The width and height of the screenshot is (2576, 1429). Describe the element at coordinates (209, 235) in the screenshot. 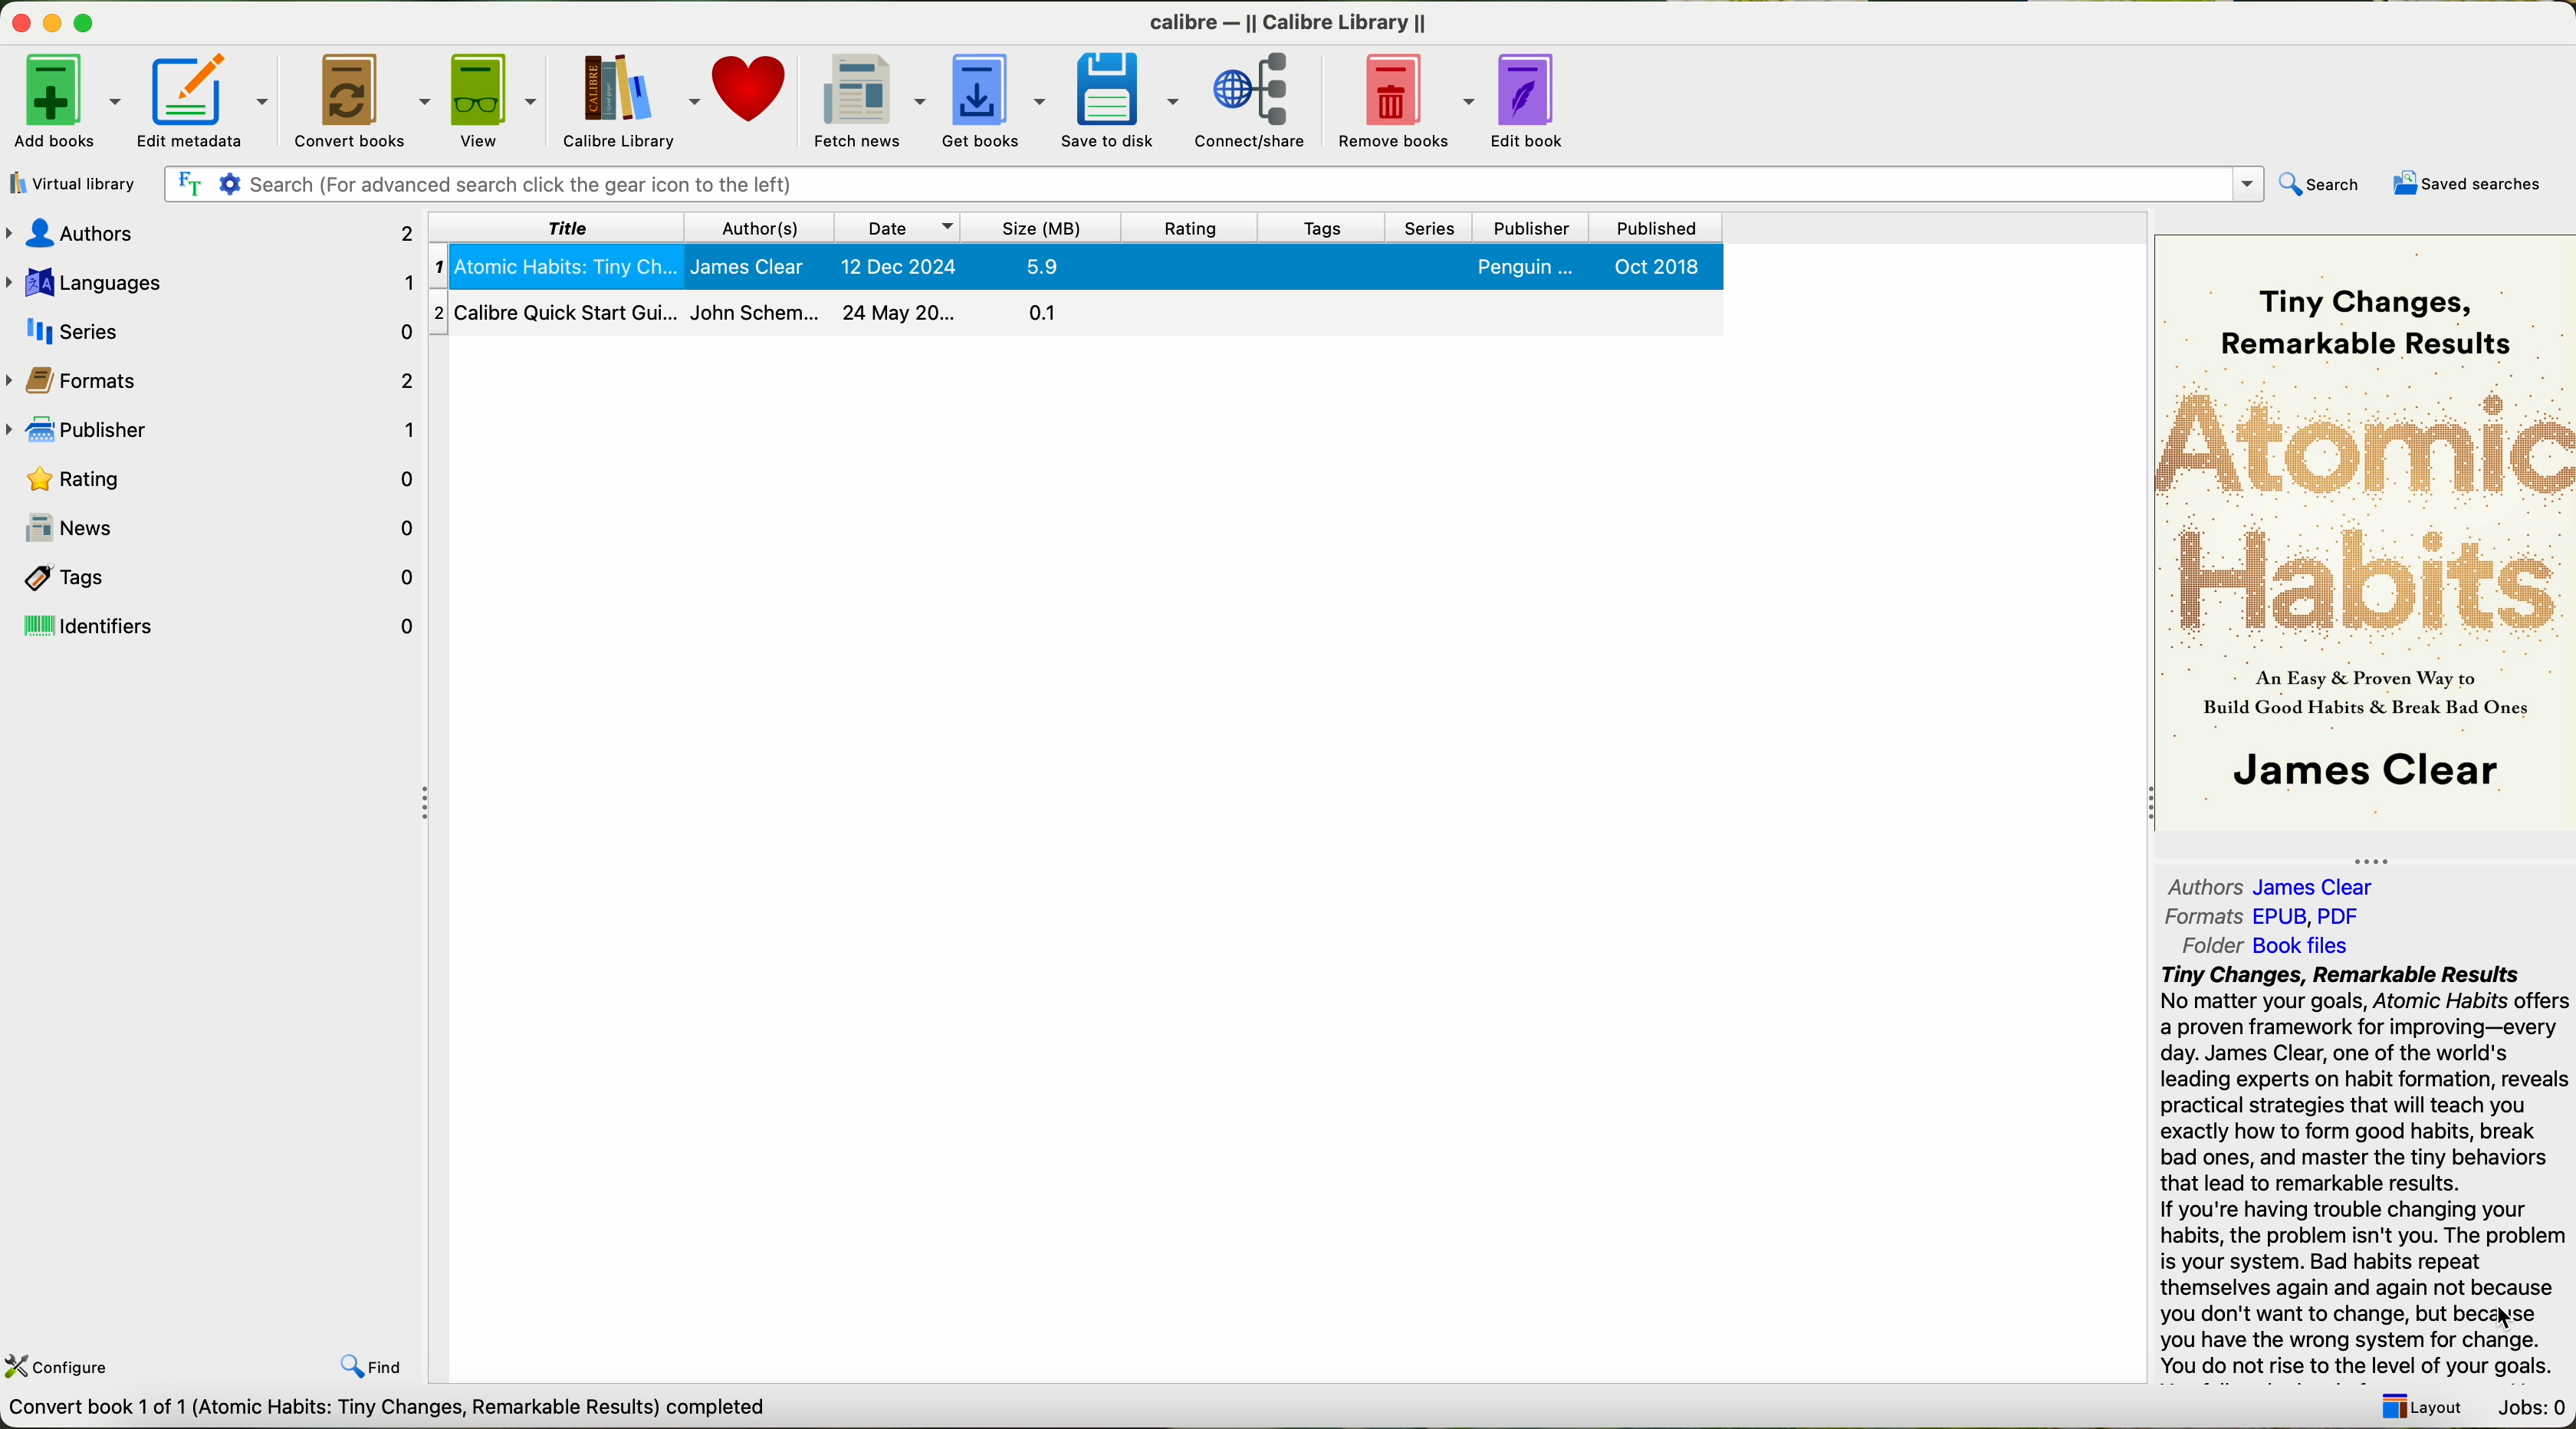

I see `authors` at that location.